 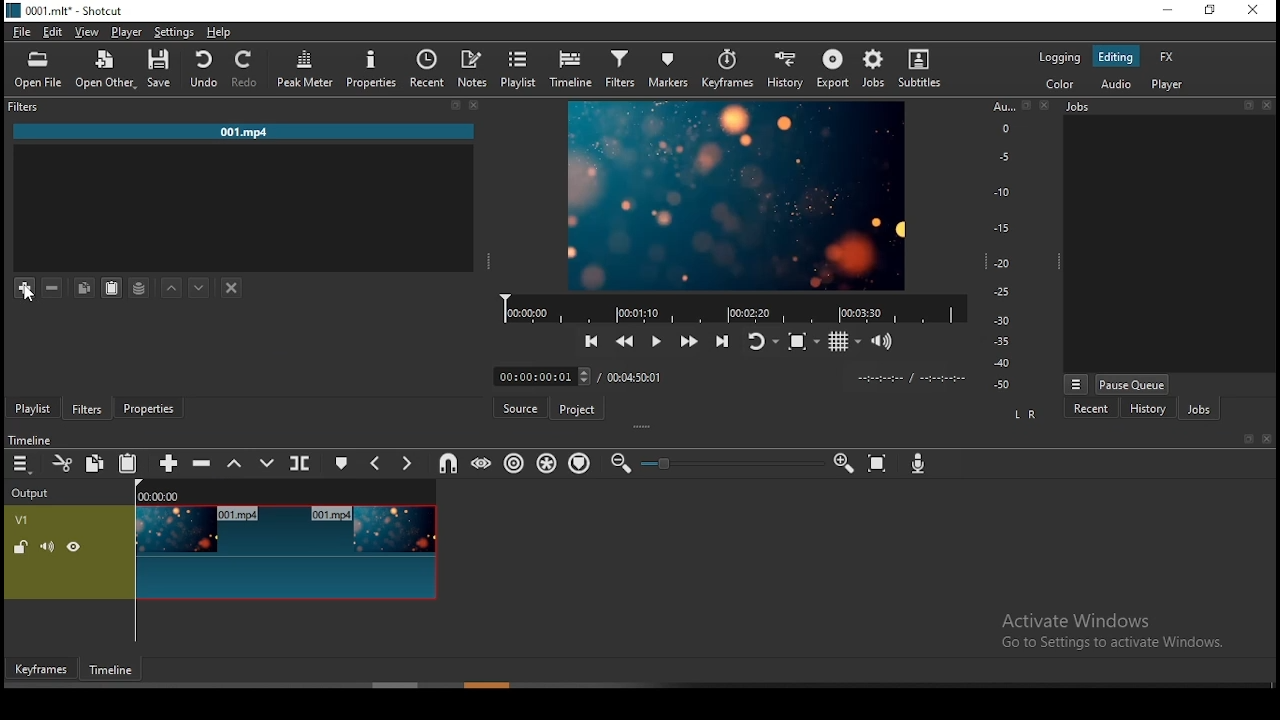 What do you see at coordinates (578, 464) in the screenshot?
I see `ripple markers` at bounding box center [578, 464].